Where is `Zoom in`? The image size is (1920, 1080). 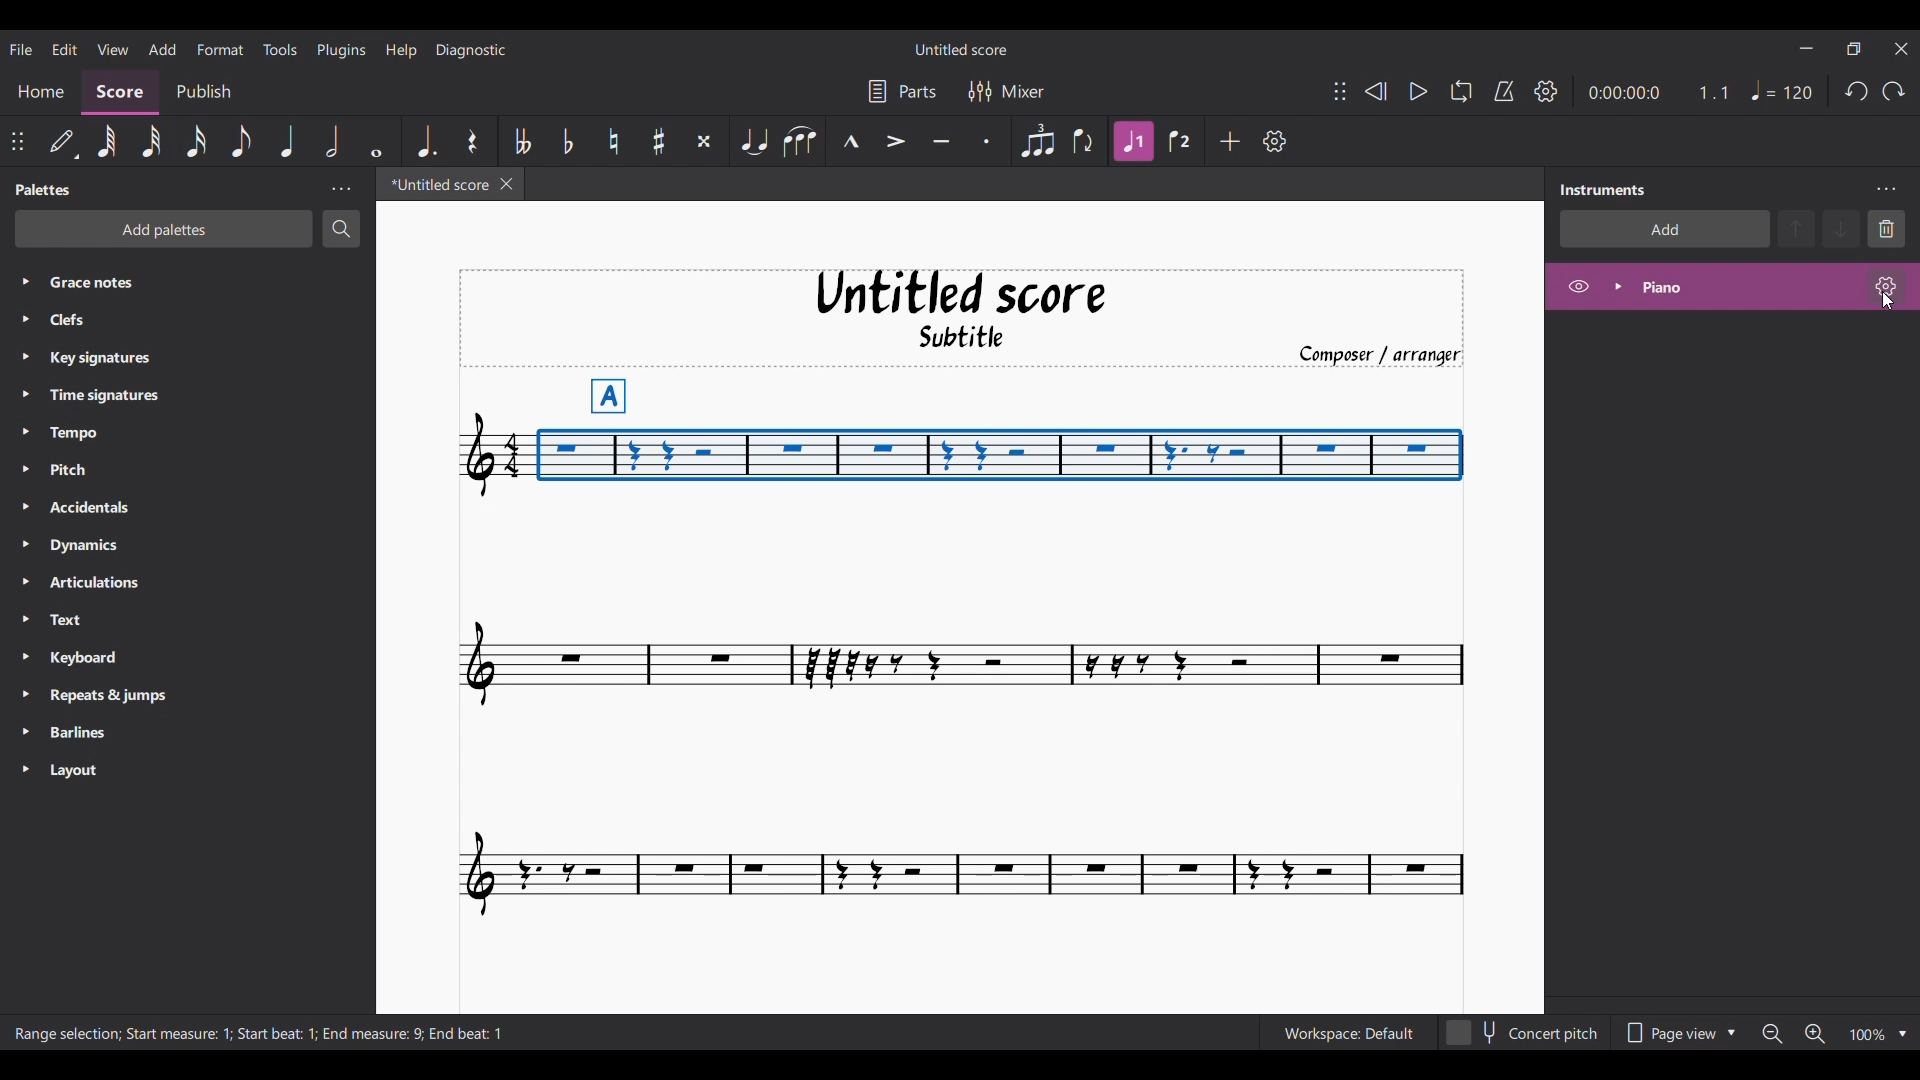
Zoom in is located at coordinates (1814, 1034).